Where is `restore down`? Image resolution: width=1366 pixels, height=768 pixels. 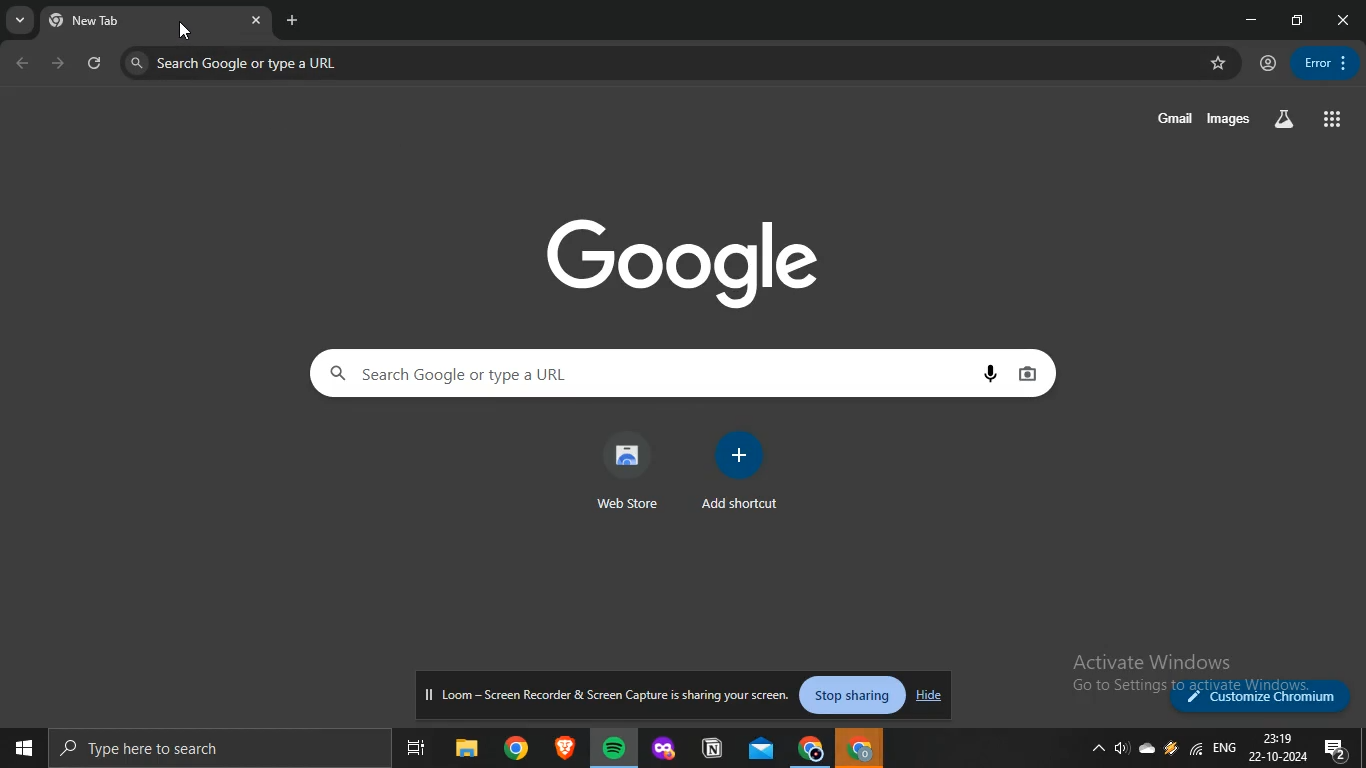 restore down is located at coordinates (1299, 19).